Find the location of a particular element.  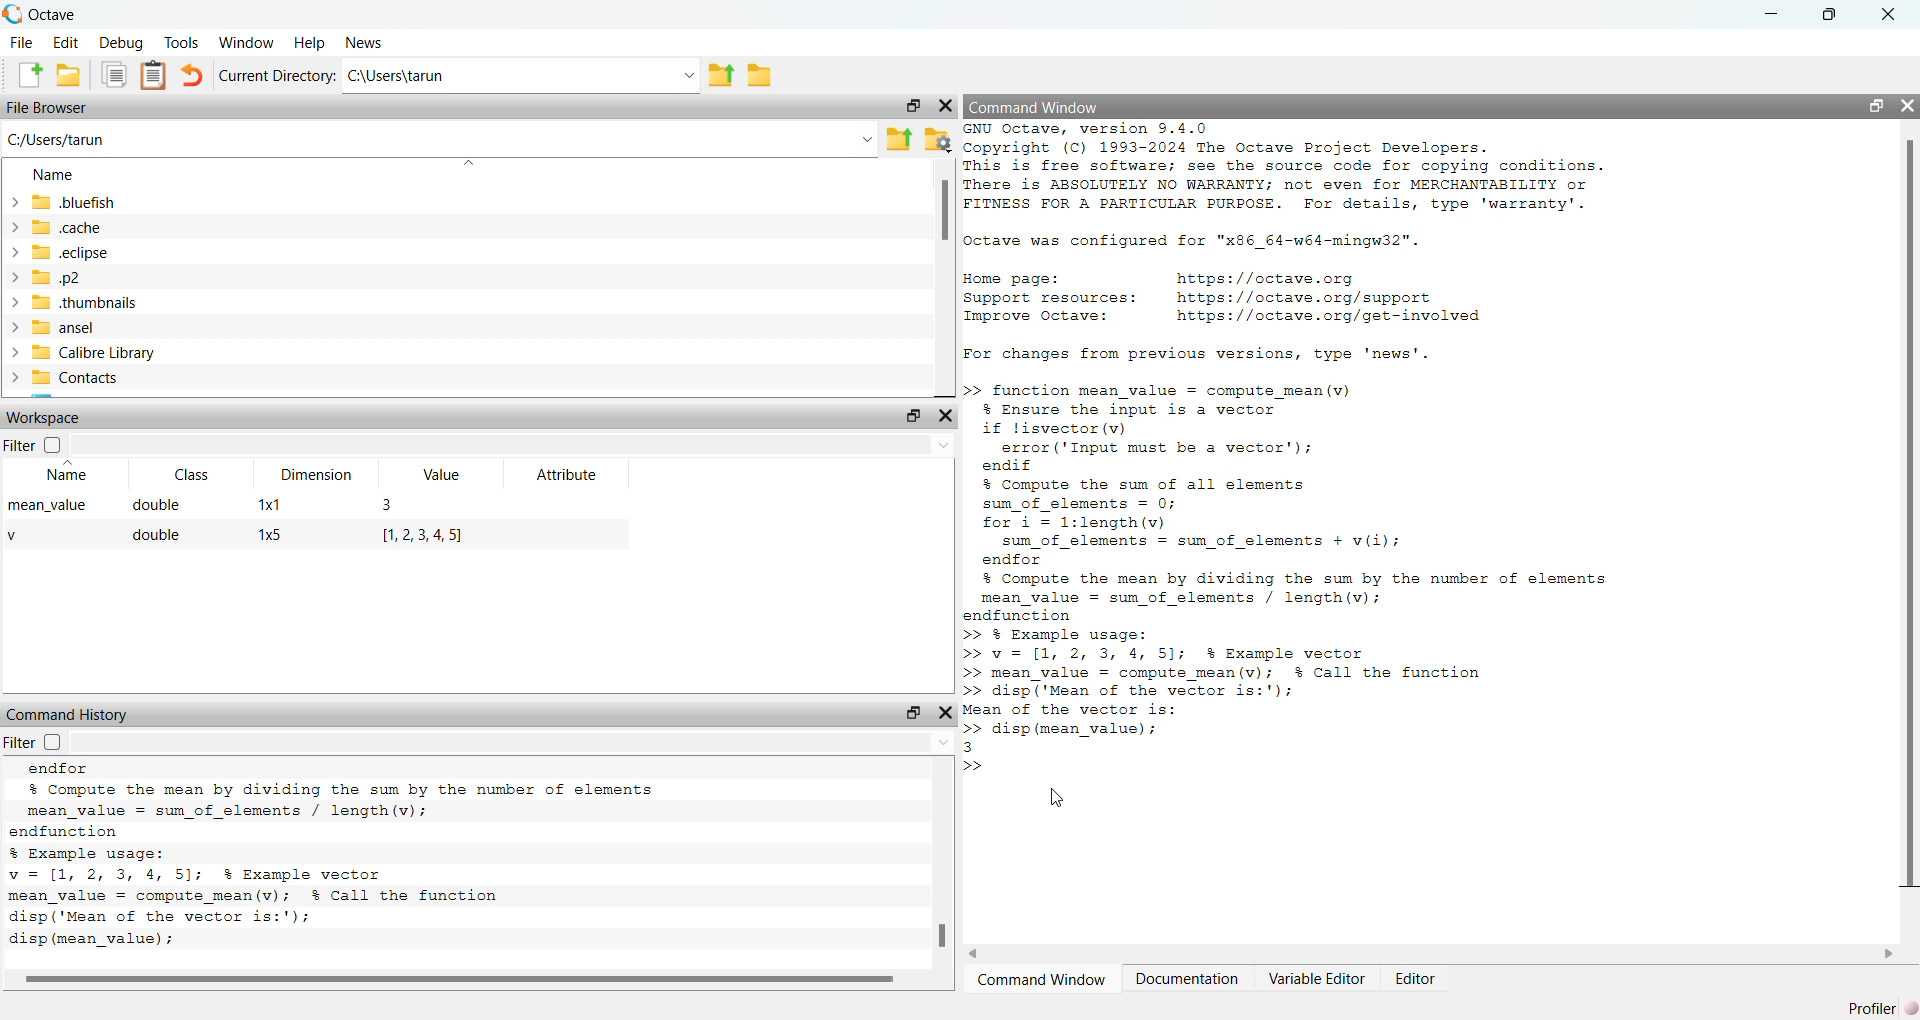

Command Window is located at coordinates (1036, 107).